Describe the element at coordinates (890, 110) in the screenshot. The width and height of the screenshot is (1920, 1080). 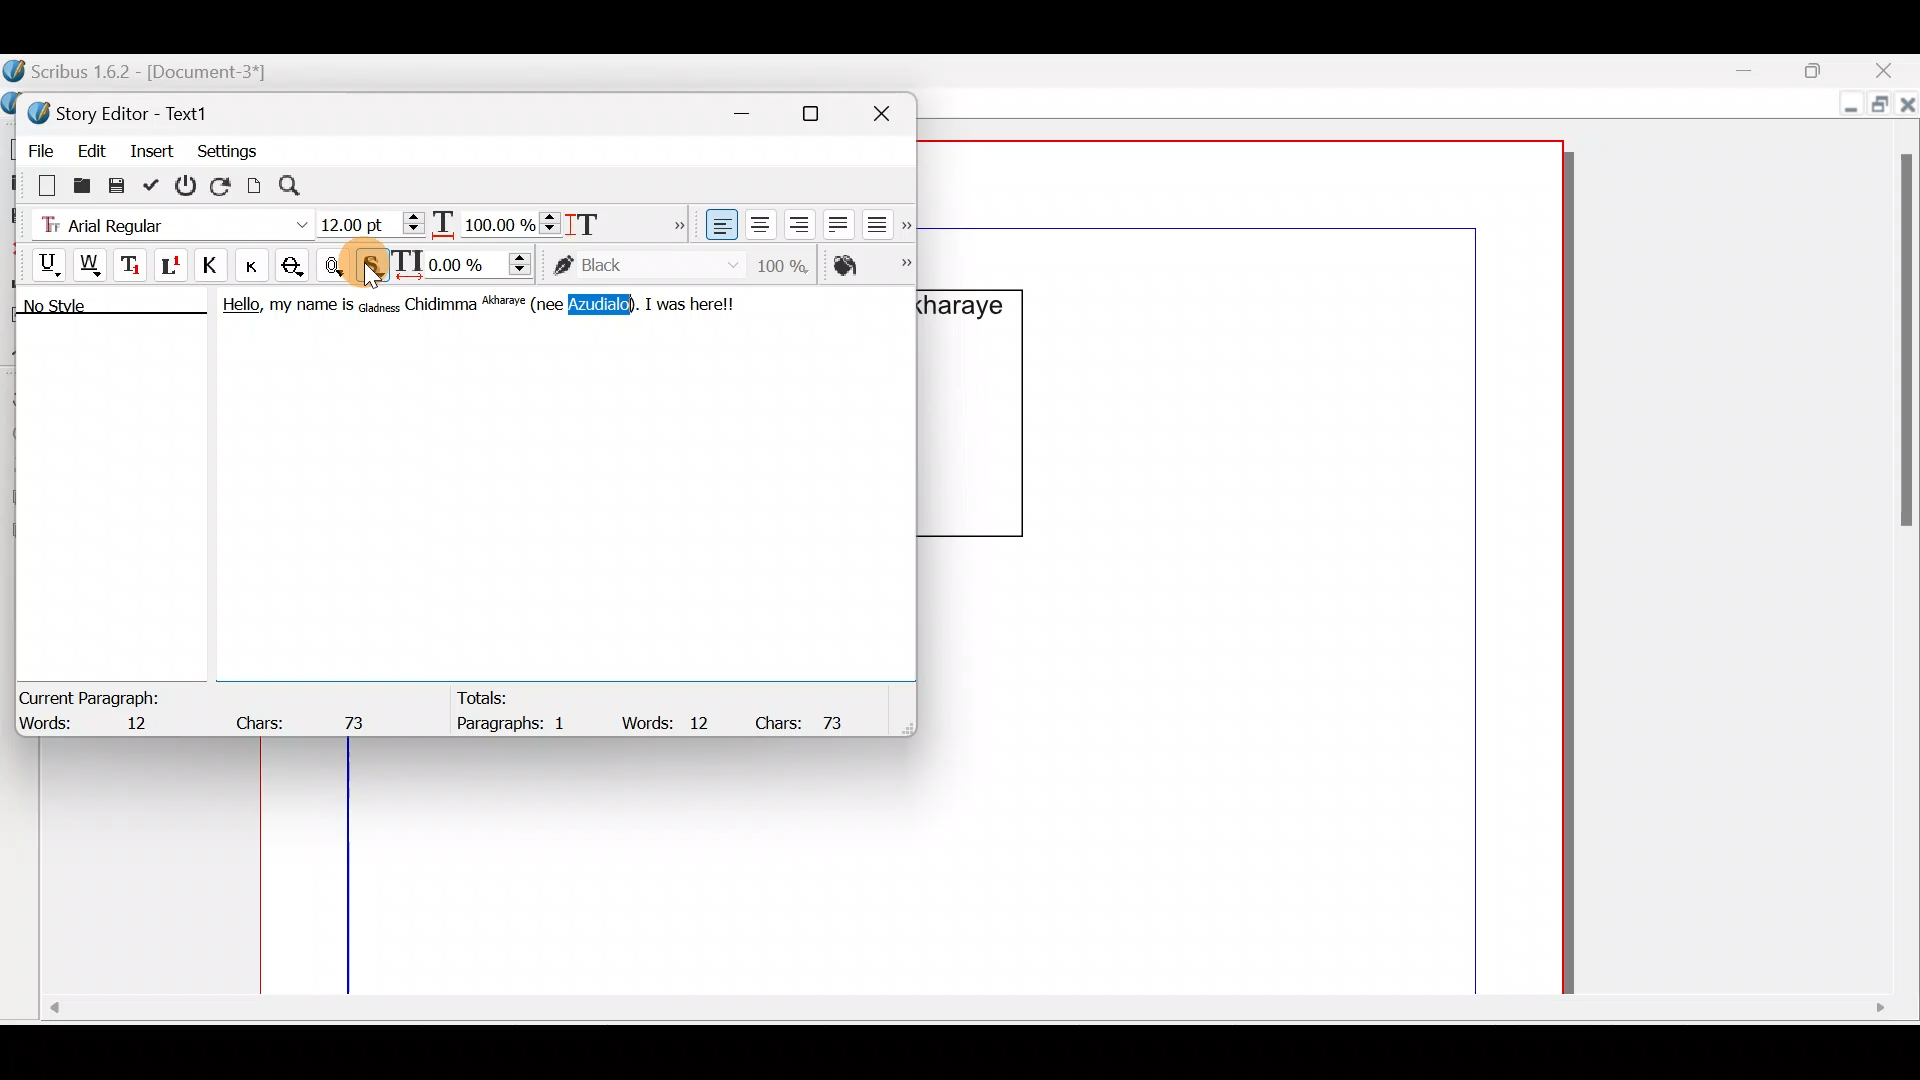
I see `Close` at that location.